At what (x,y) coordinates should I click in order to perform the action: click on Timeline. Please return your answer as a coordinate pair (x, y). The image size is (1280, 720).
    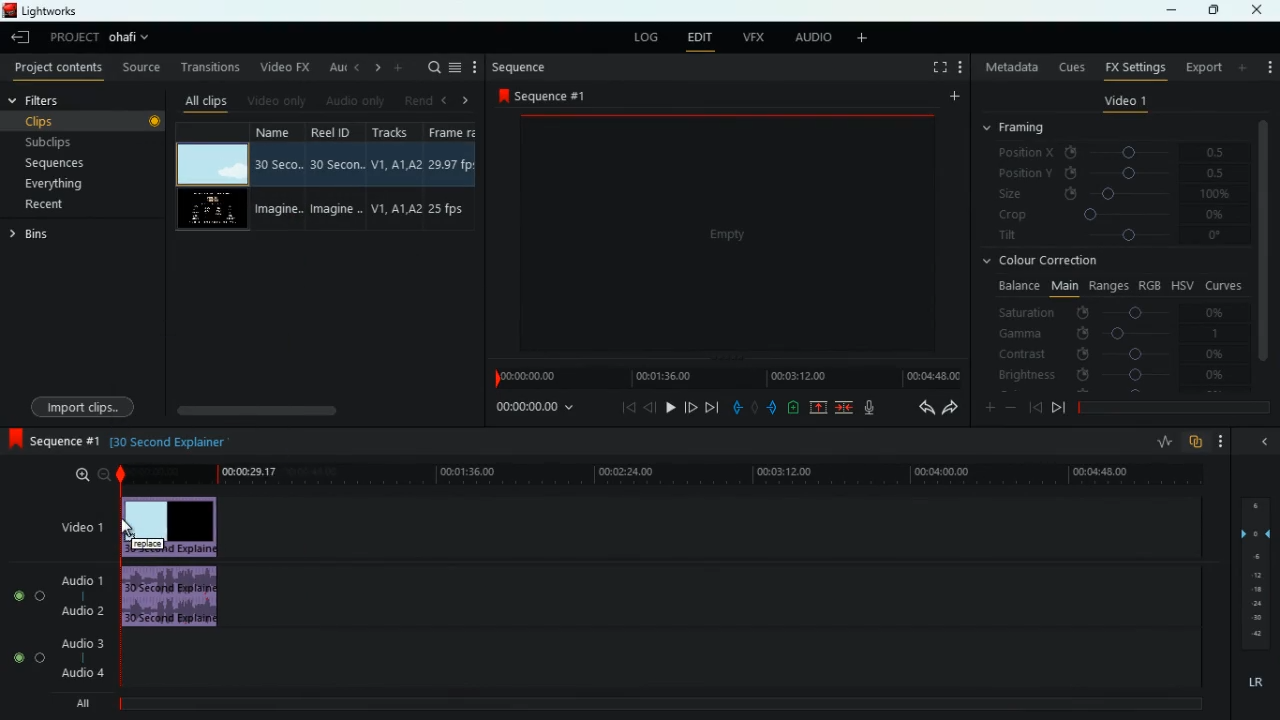
    Looking at the image, I should click on (663, 703).